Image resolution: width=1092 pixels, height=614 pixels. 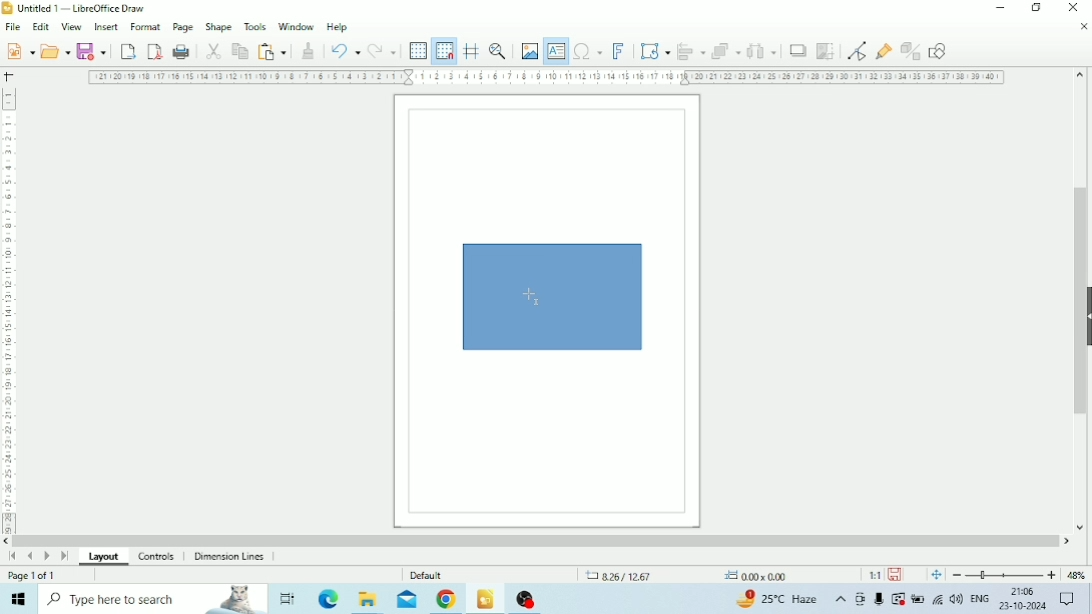 I want to click on Charging, plugged in, so click(x=917, y=599).